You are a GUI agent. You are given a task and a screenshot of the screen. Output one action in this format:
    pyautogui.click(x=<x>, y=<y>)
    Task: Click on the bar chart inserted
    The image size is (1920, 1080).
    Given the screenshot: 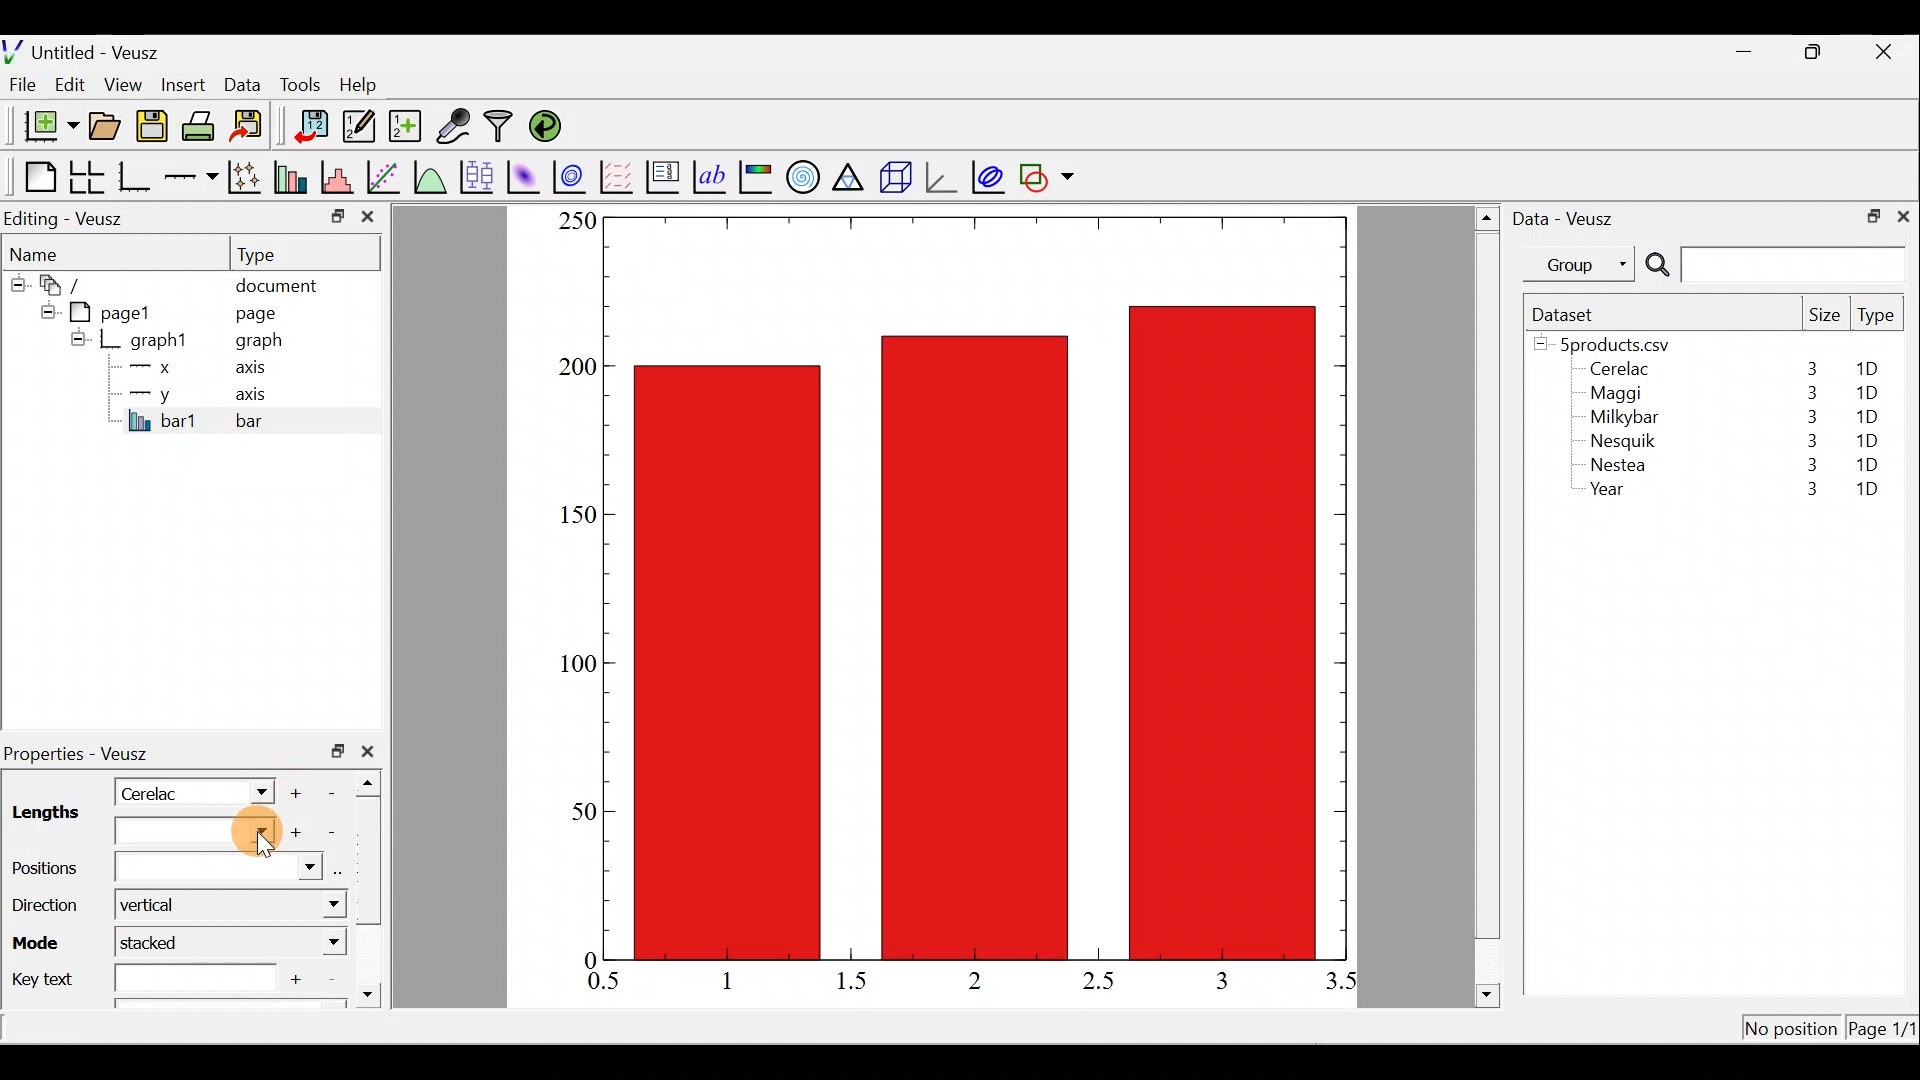 What is the action you would take?
    pyautogui.click(x=977, y=586)
    